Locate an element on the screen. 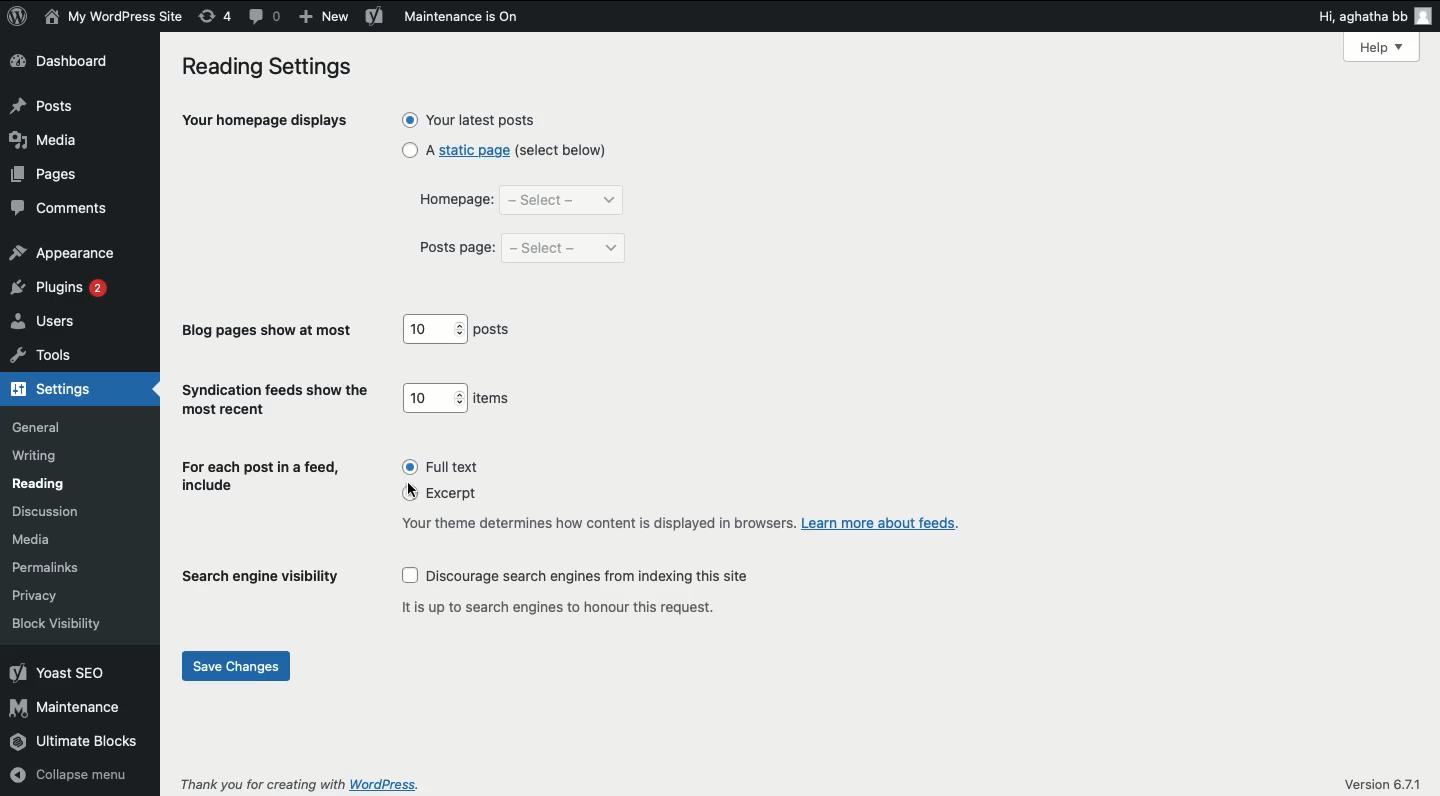 The image size is (1440, 796). posts is located at coordinates (492, 328).